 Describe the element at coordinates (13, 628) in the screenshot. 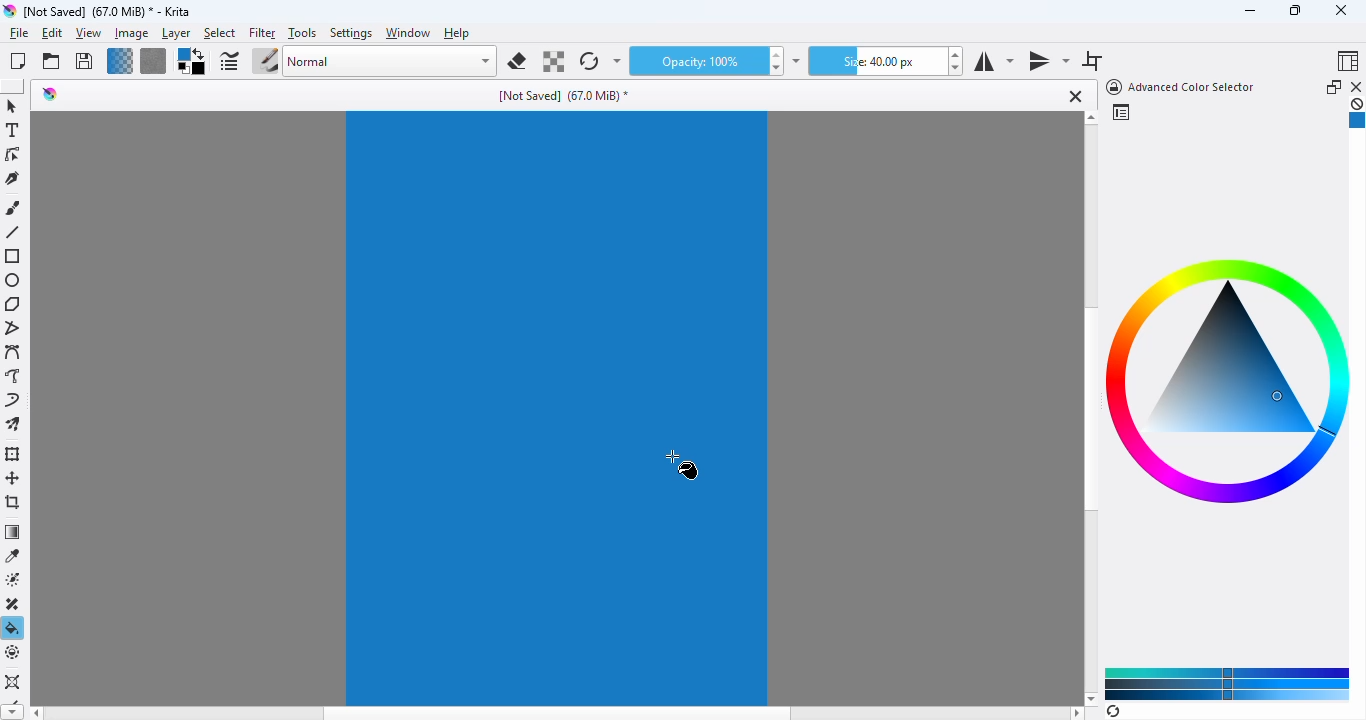

I see `fill a selection` at that location.